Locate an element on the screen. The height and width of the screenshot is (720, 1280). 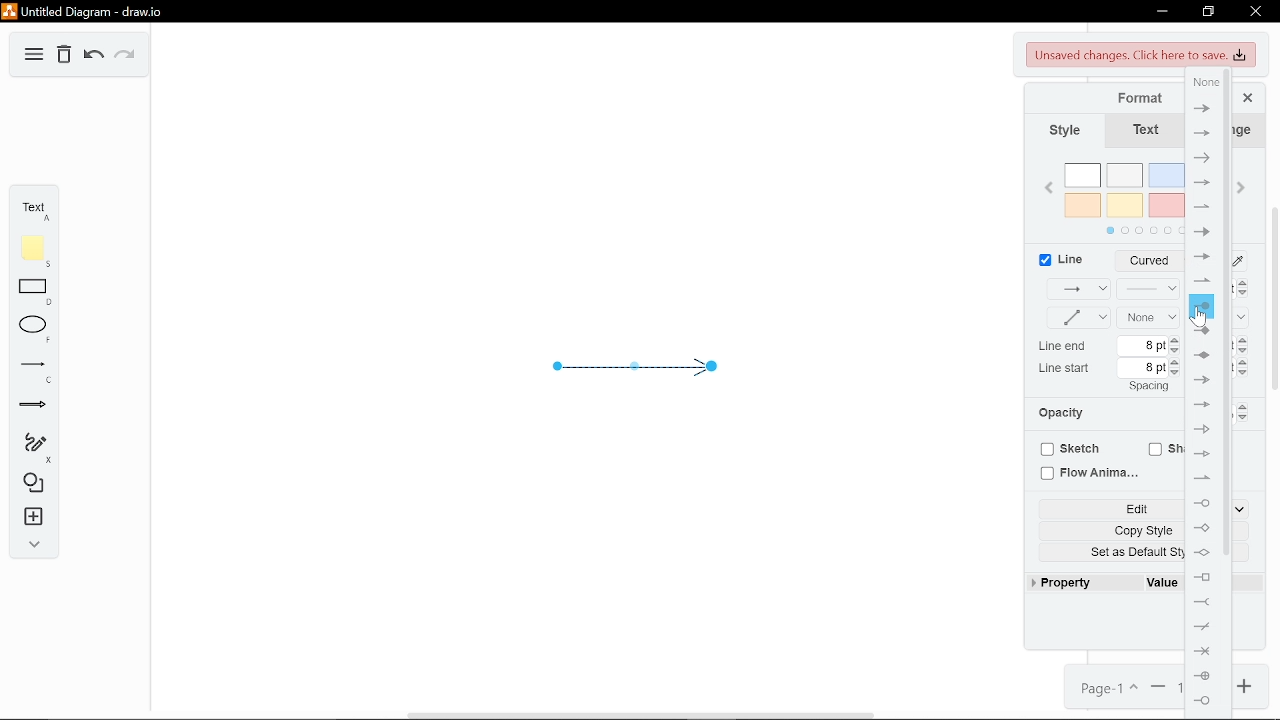
Current line start spacing is located at coordinates (1141, 368).